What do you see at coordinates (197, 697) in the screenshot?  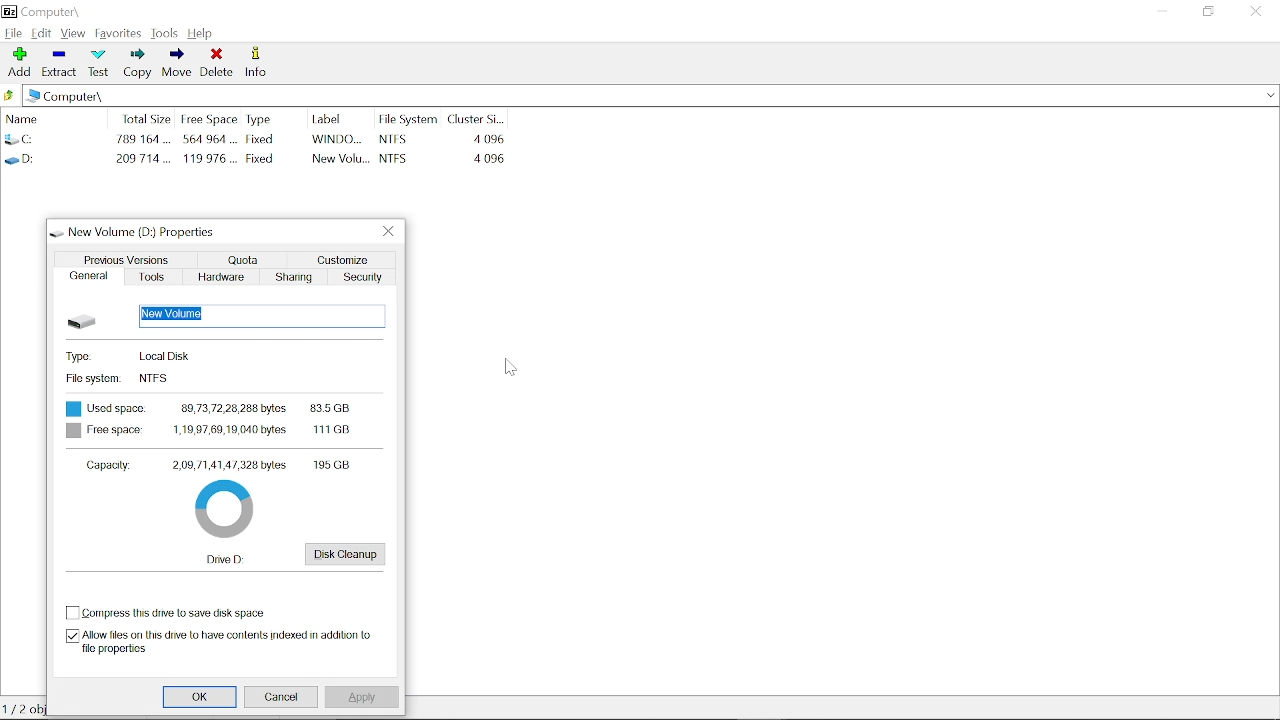 I see `Ok` at bounding box center [197, 697].